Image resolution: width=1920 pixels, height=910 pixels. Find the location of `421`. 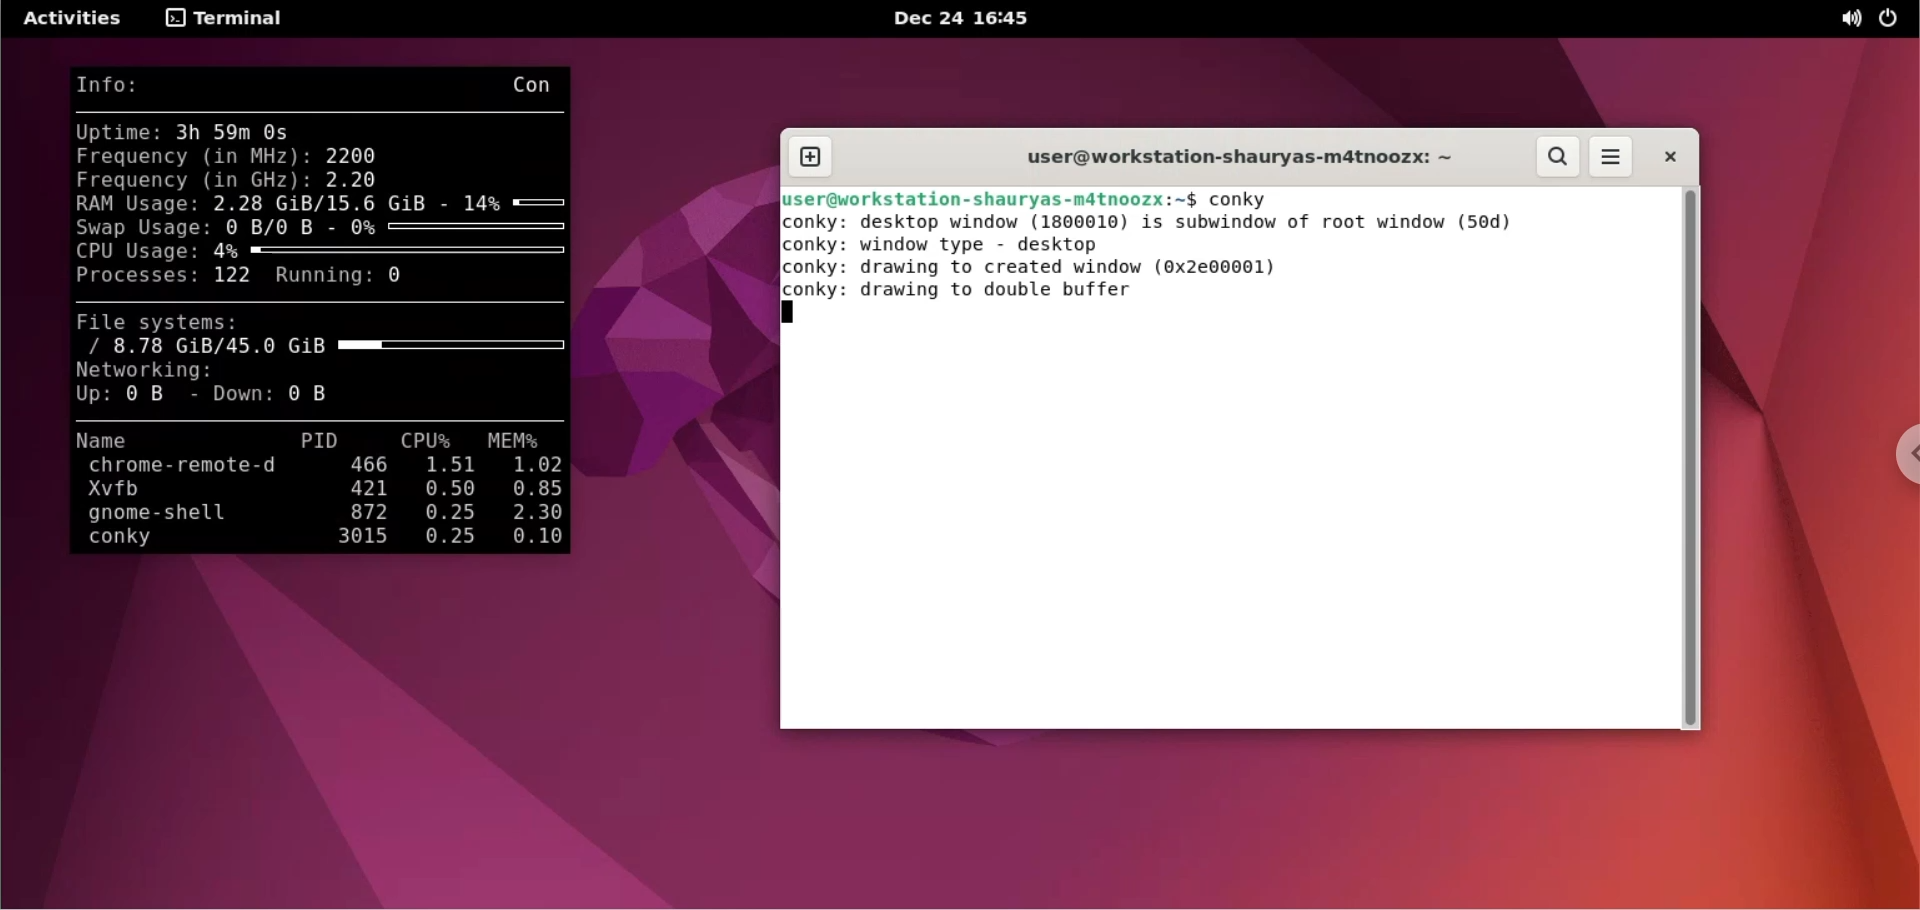

421 is located at coordinates (364, 488).